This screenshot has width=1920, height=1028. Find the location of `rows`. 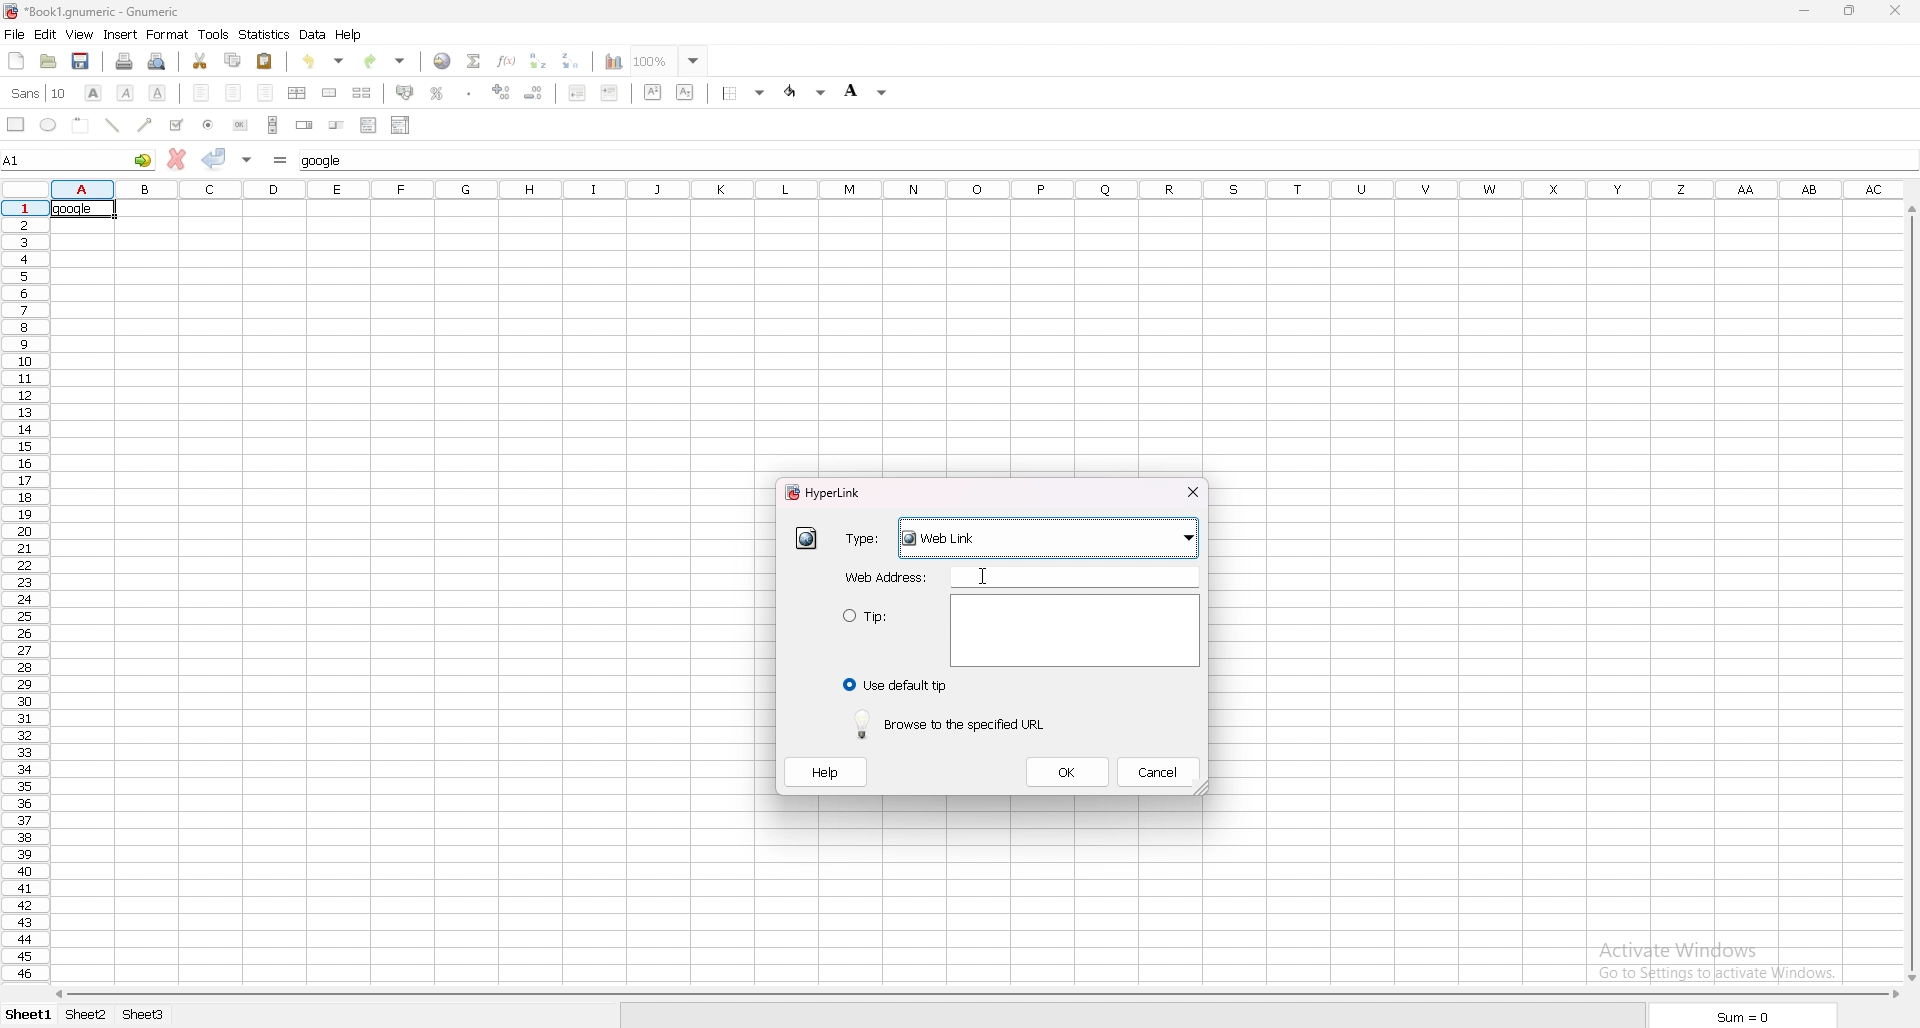

rows is located at coordinates (27, 591).